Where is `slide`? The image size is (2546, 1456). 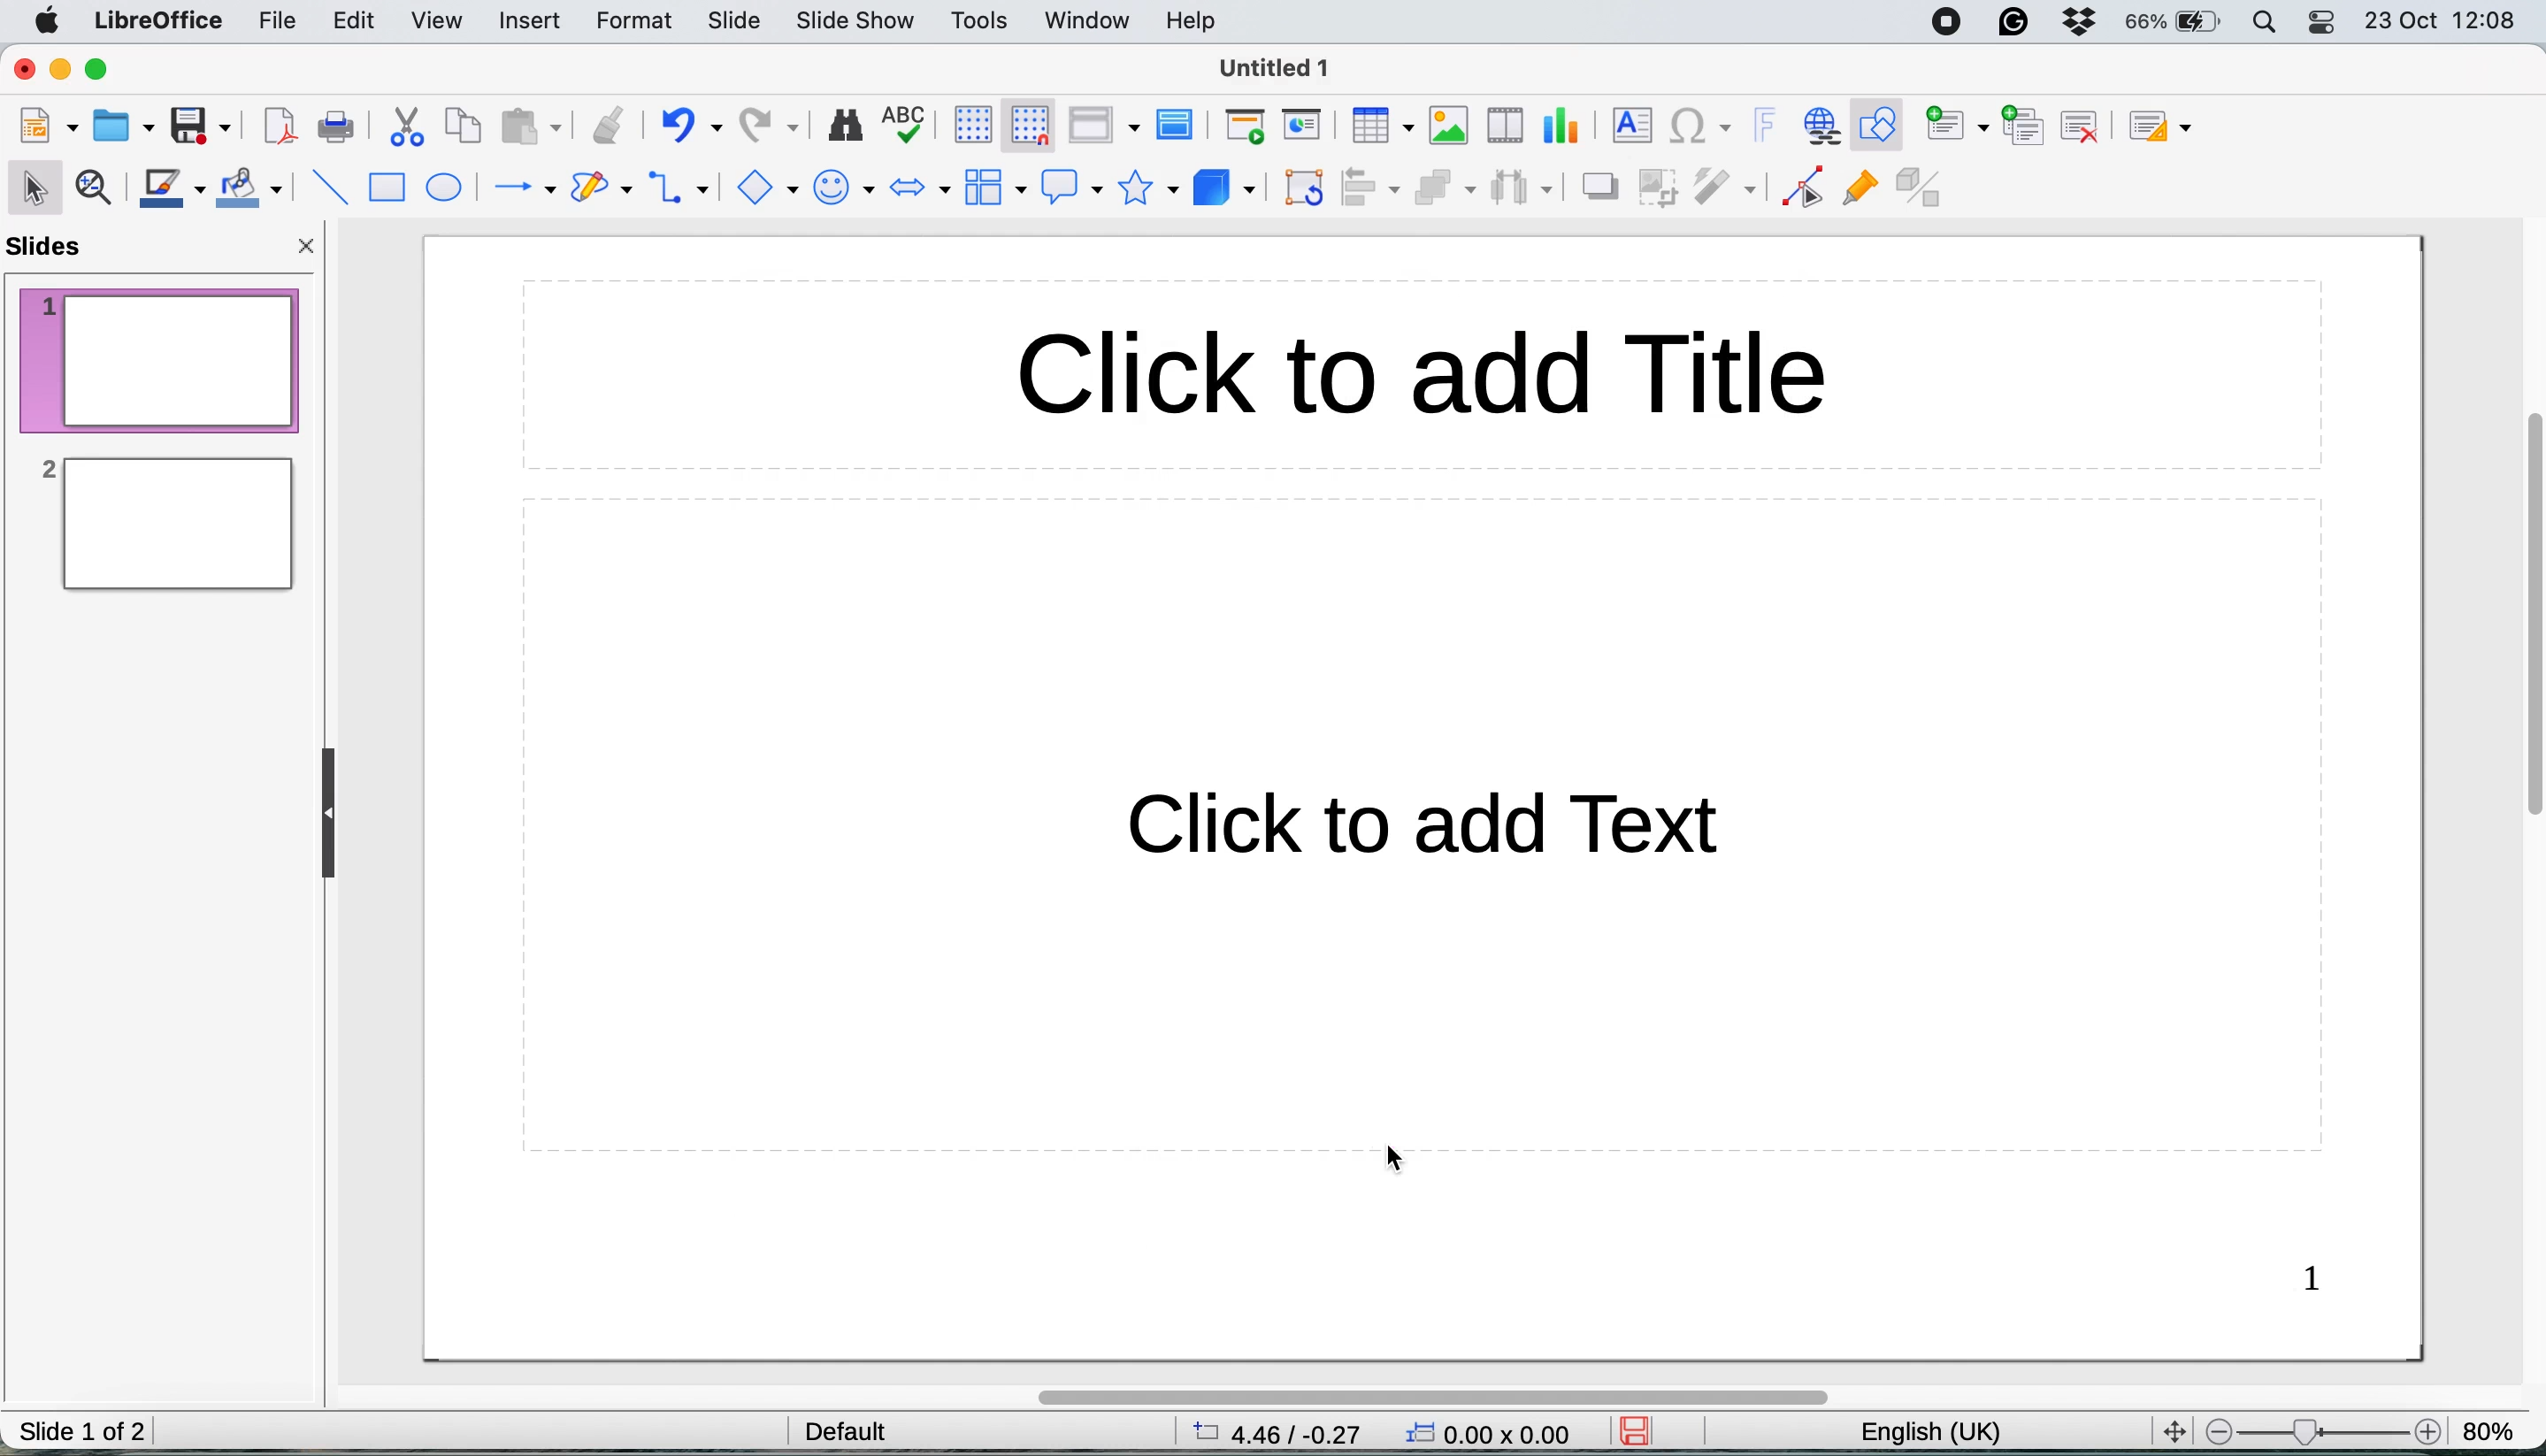
slide is located at coordinates (734, 23).